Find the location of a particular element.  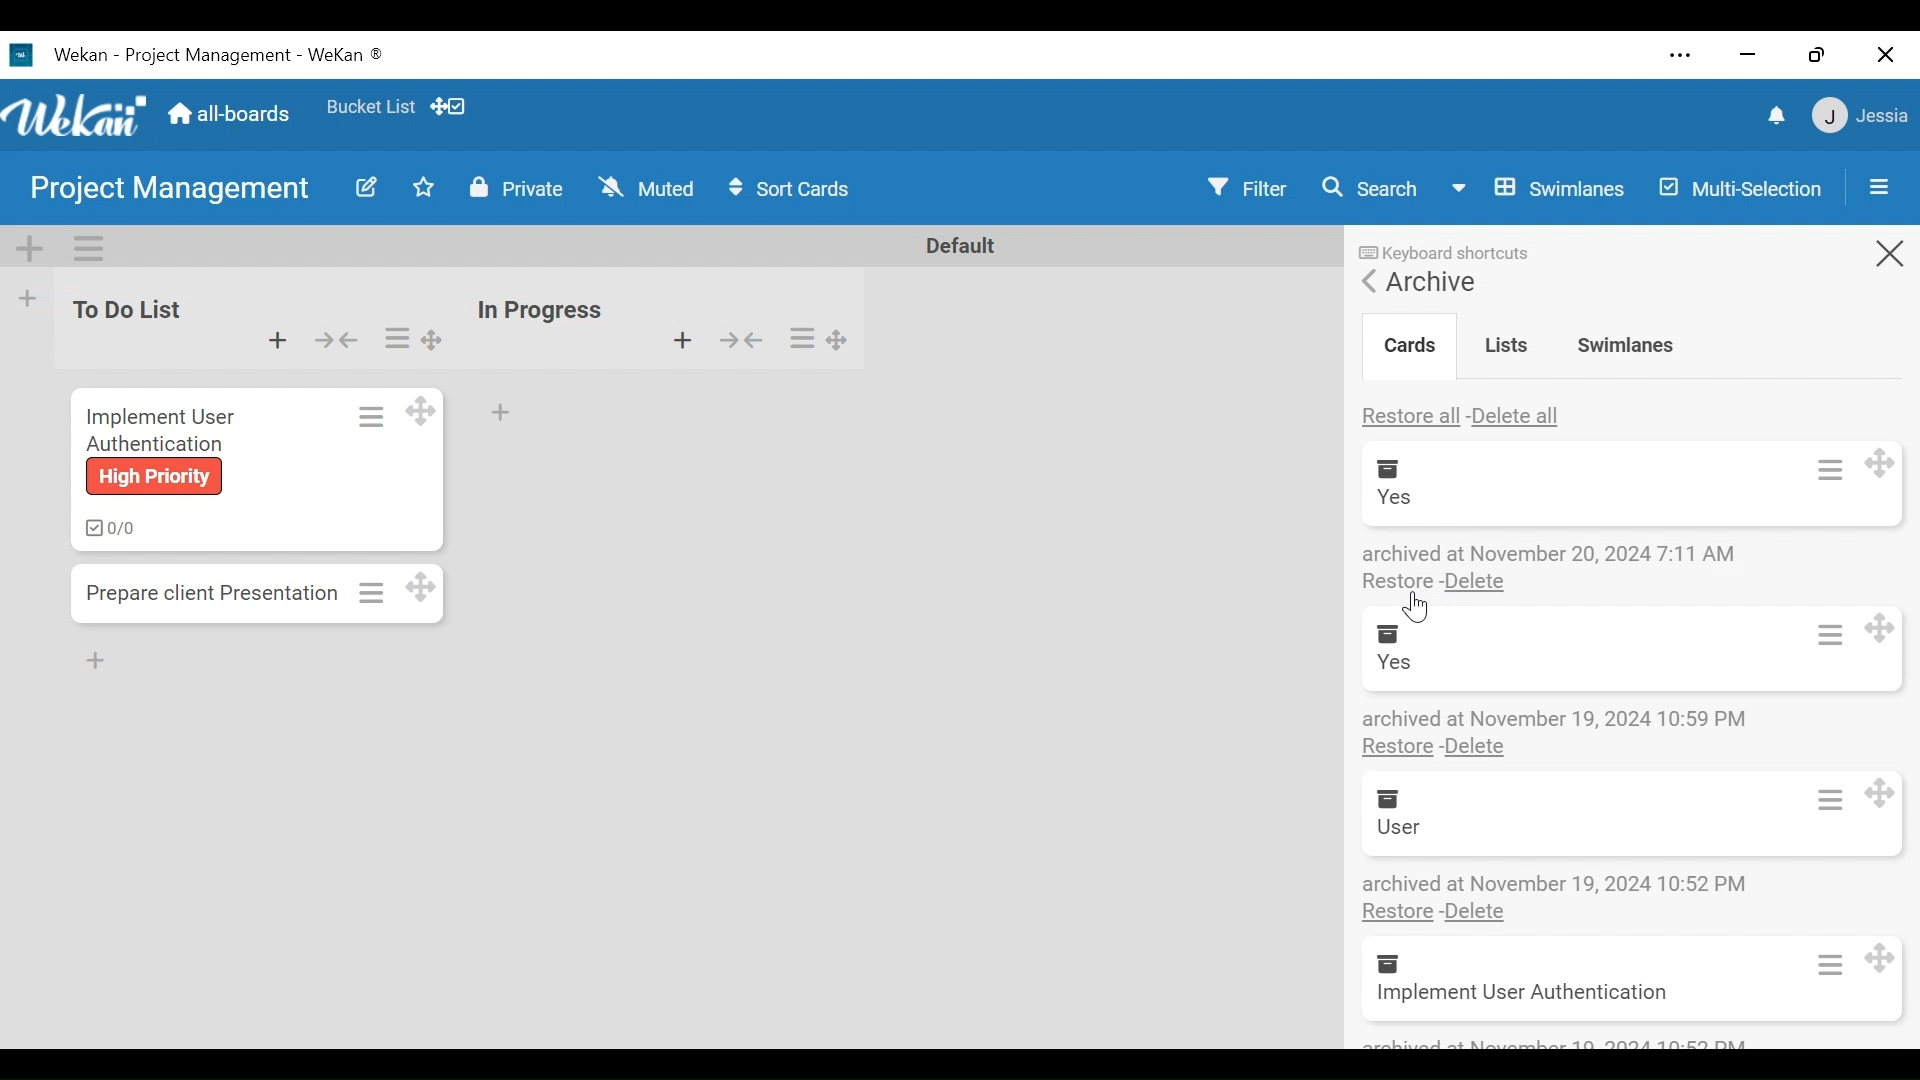

member menu is located at coordinates (1858, 113).